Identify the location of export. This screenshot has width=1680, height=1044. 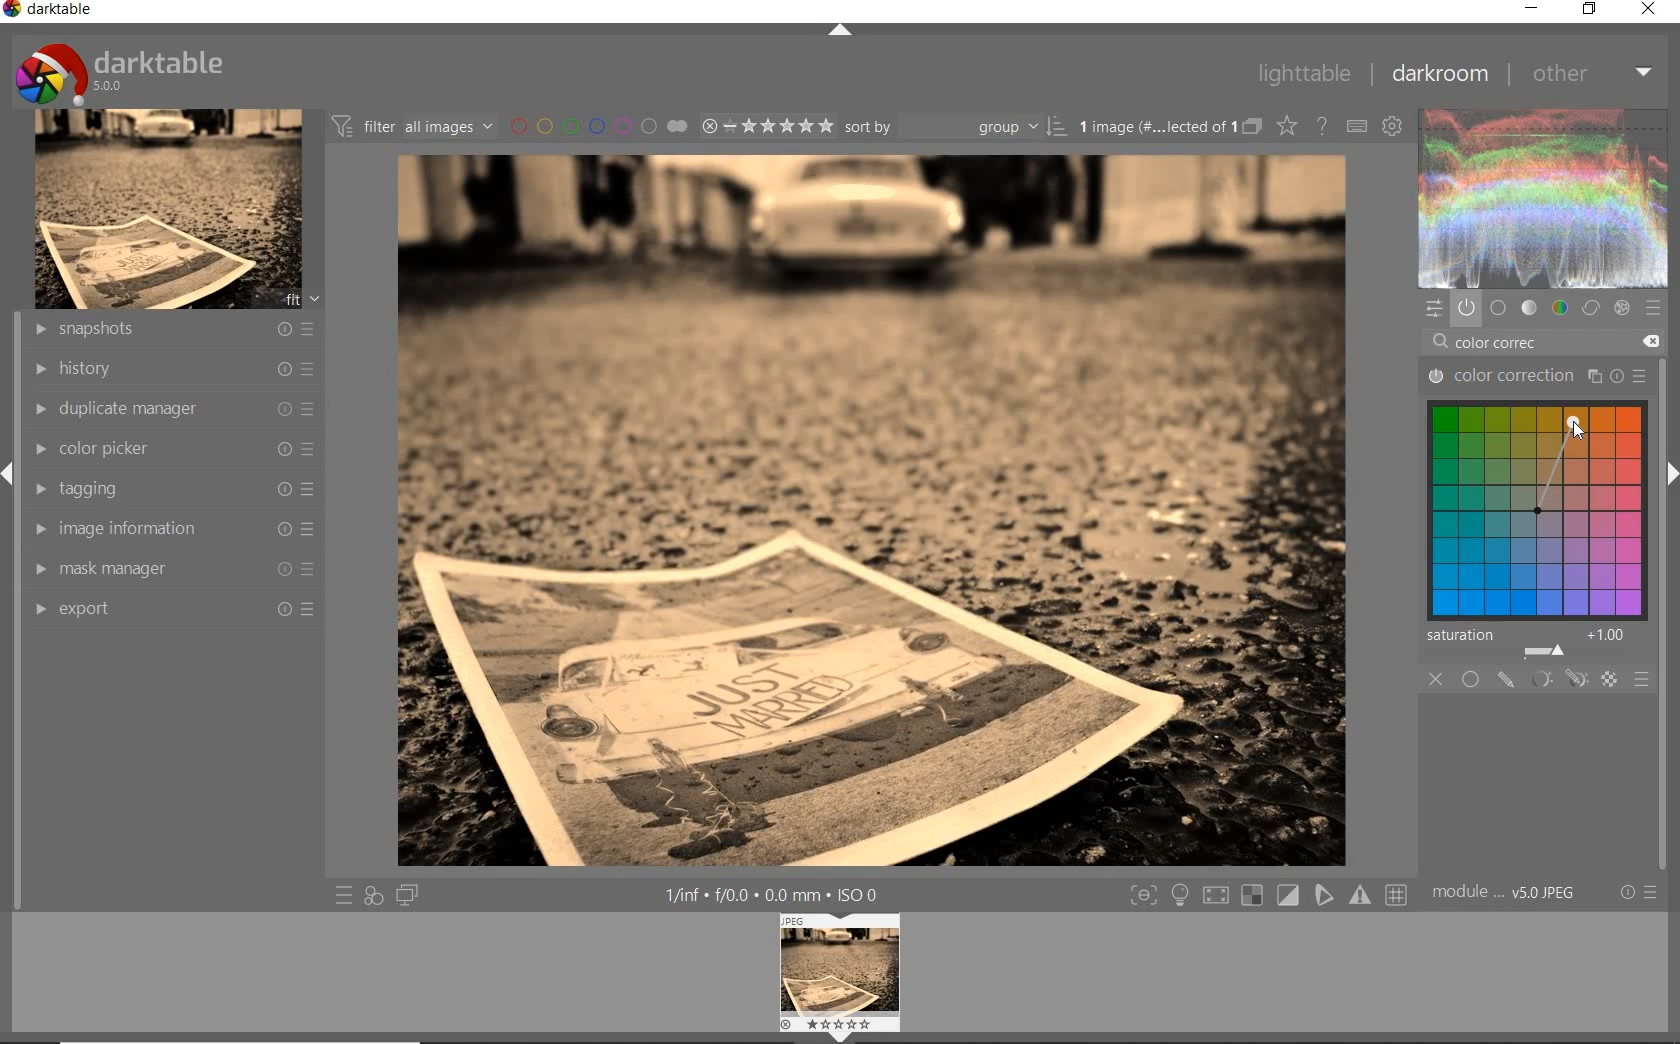
(172, 607).